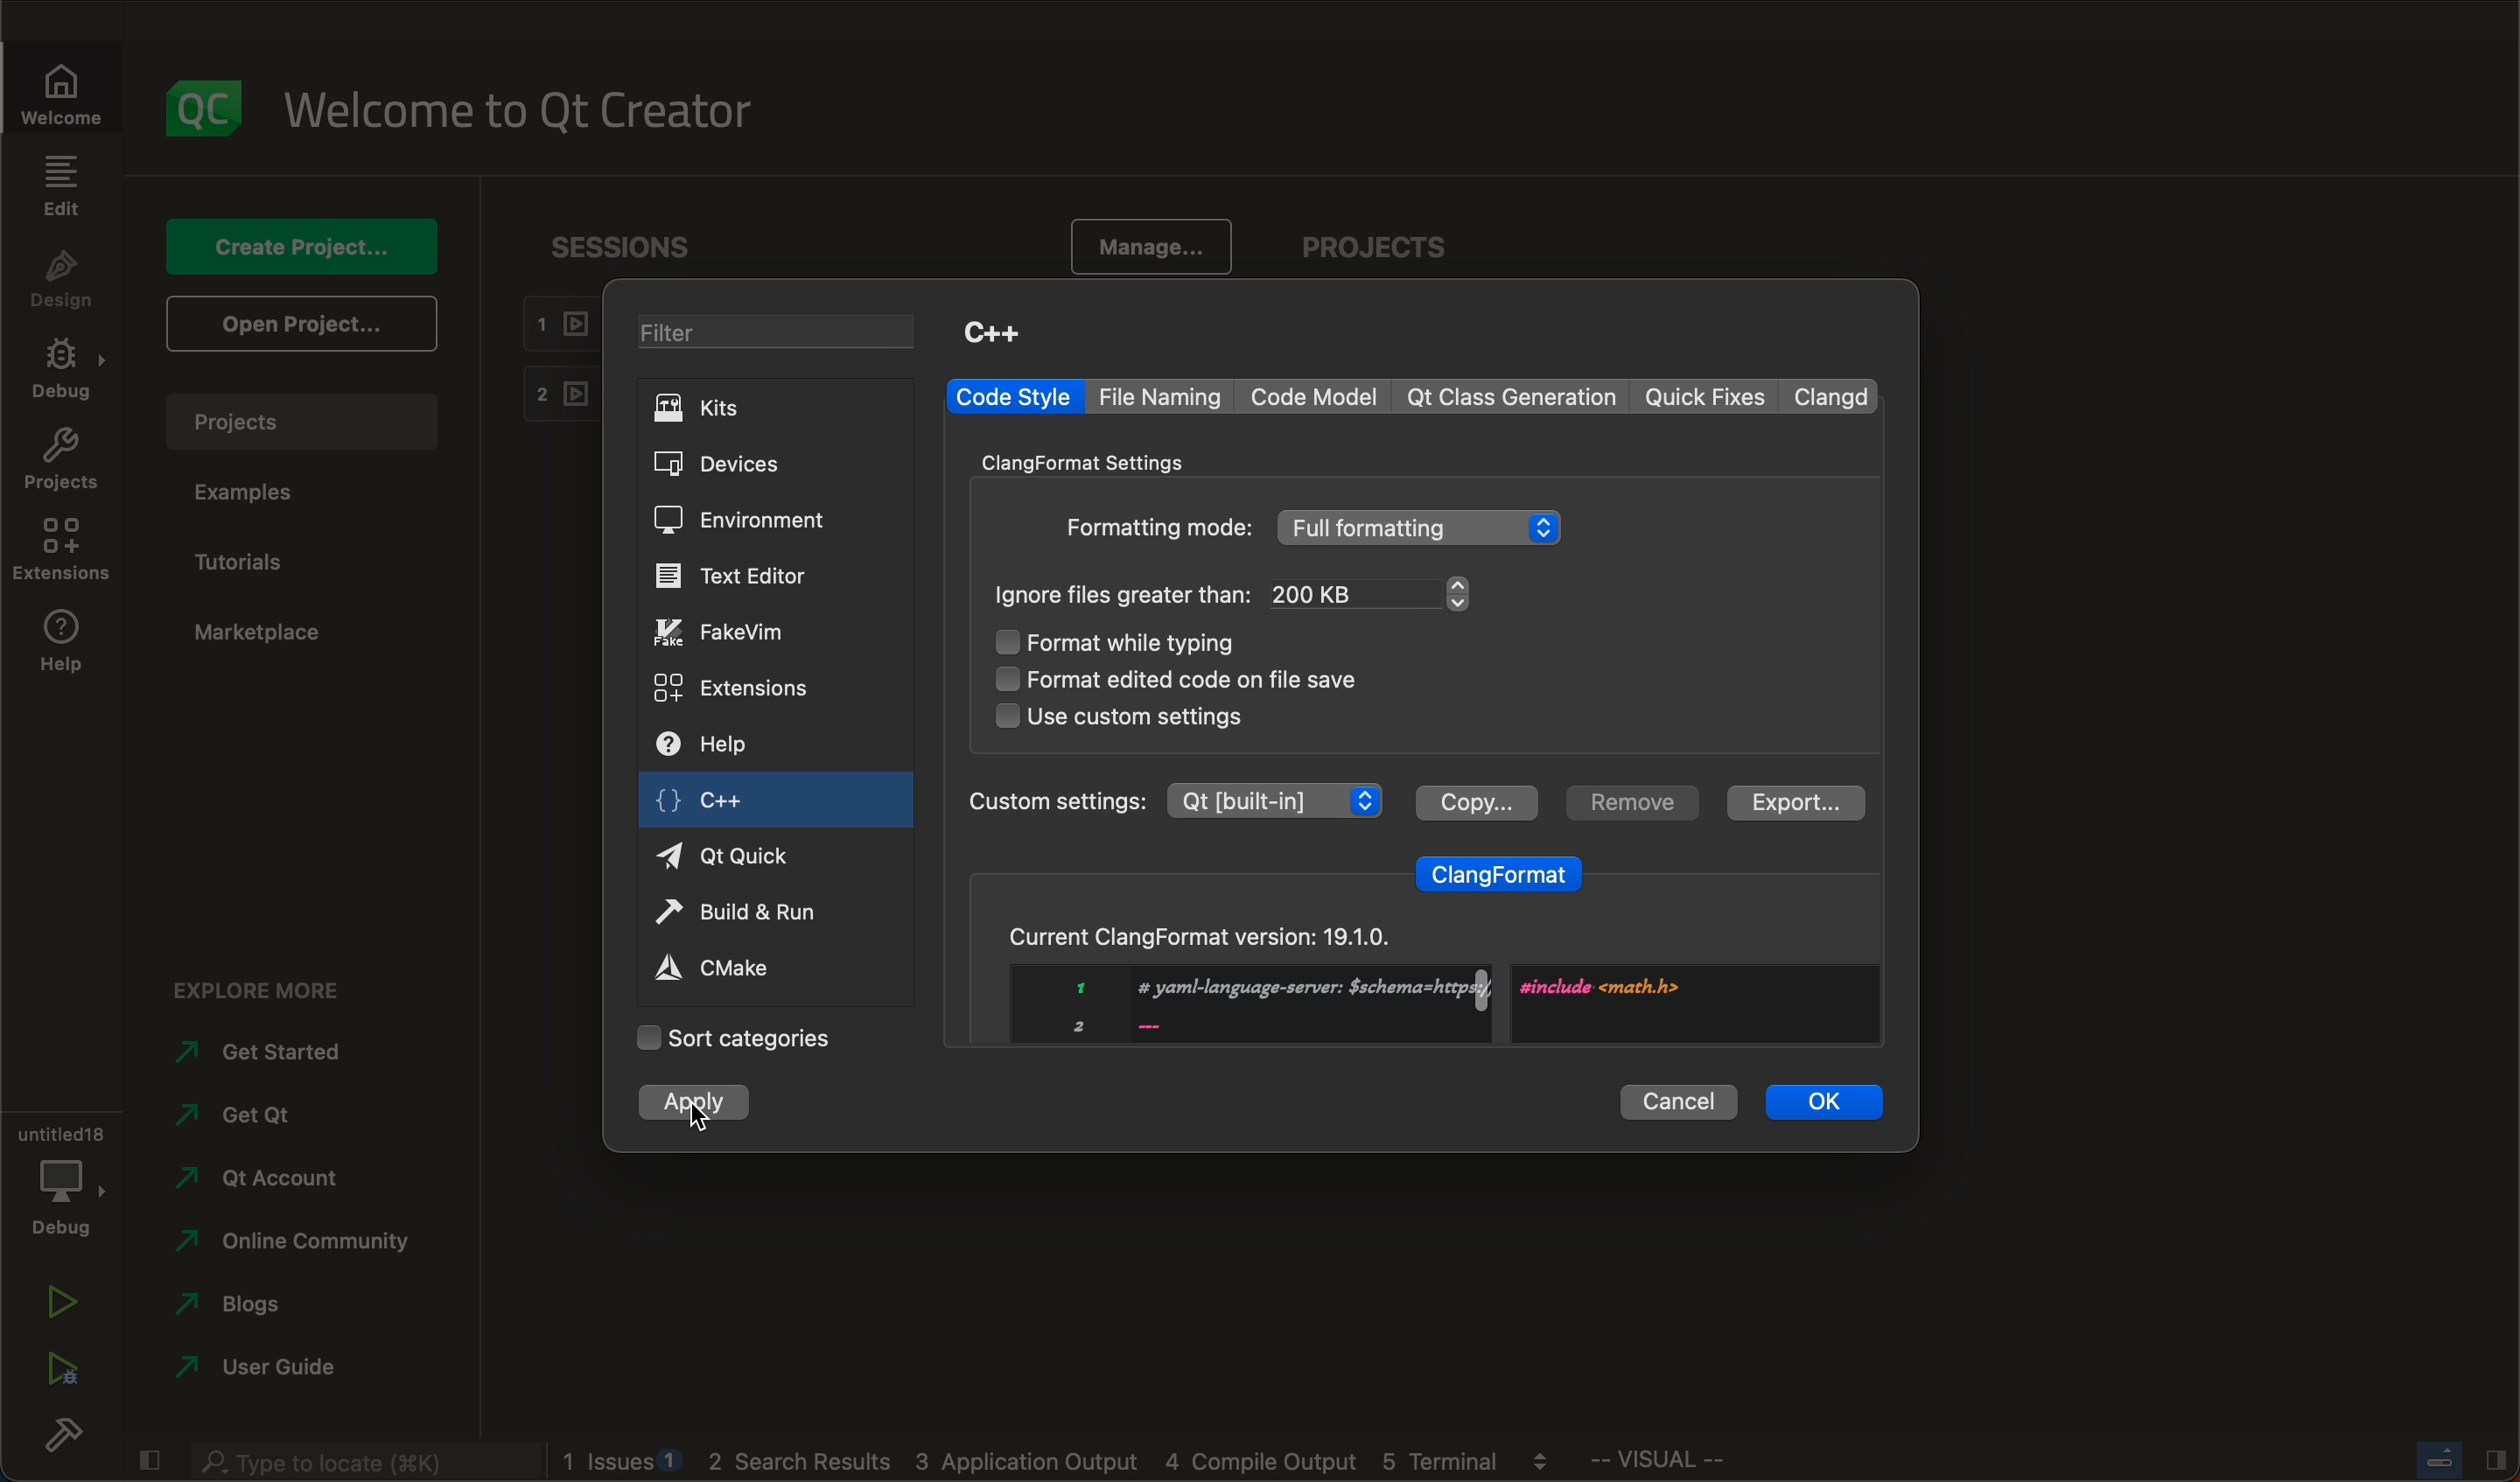 The image size is (2520, 1482). I want to click on qt, so click(253, 1123).